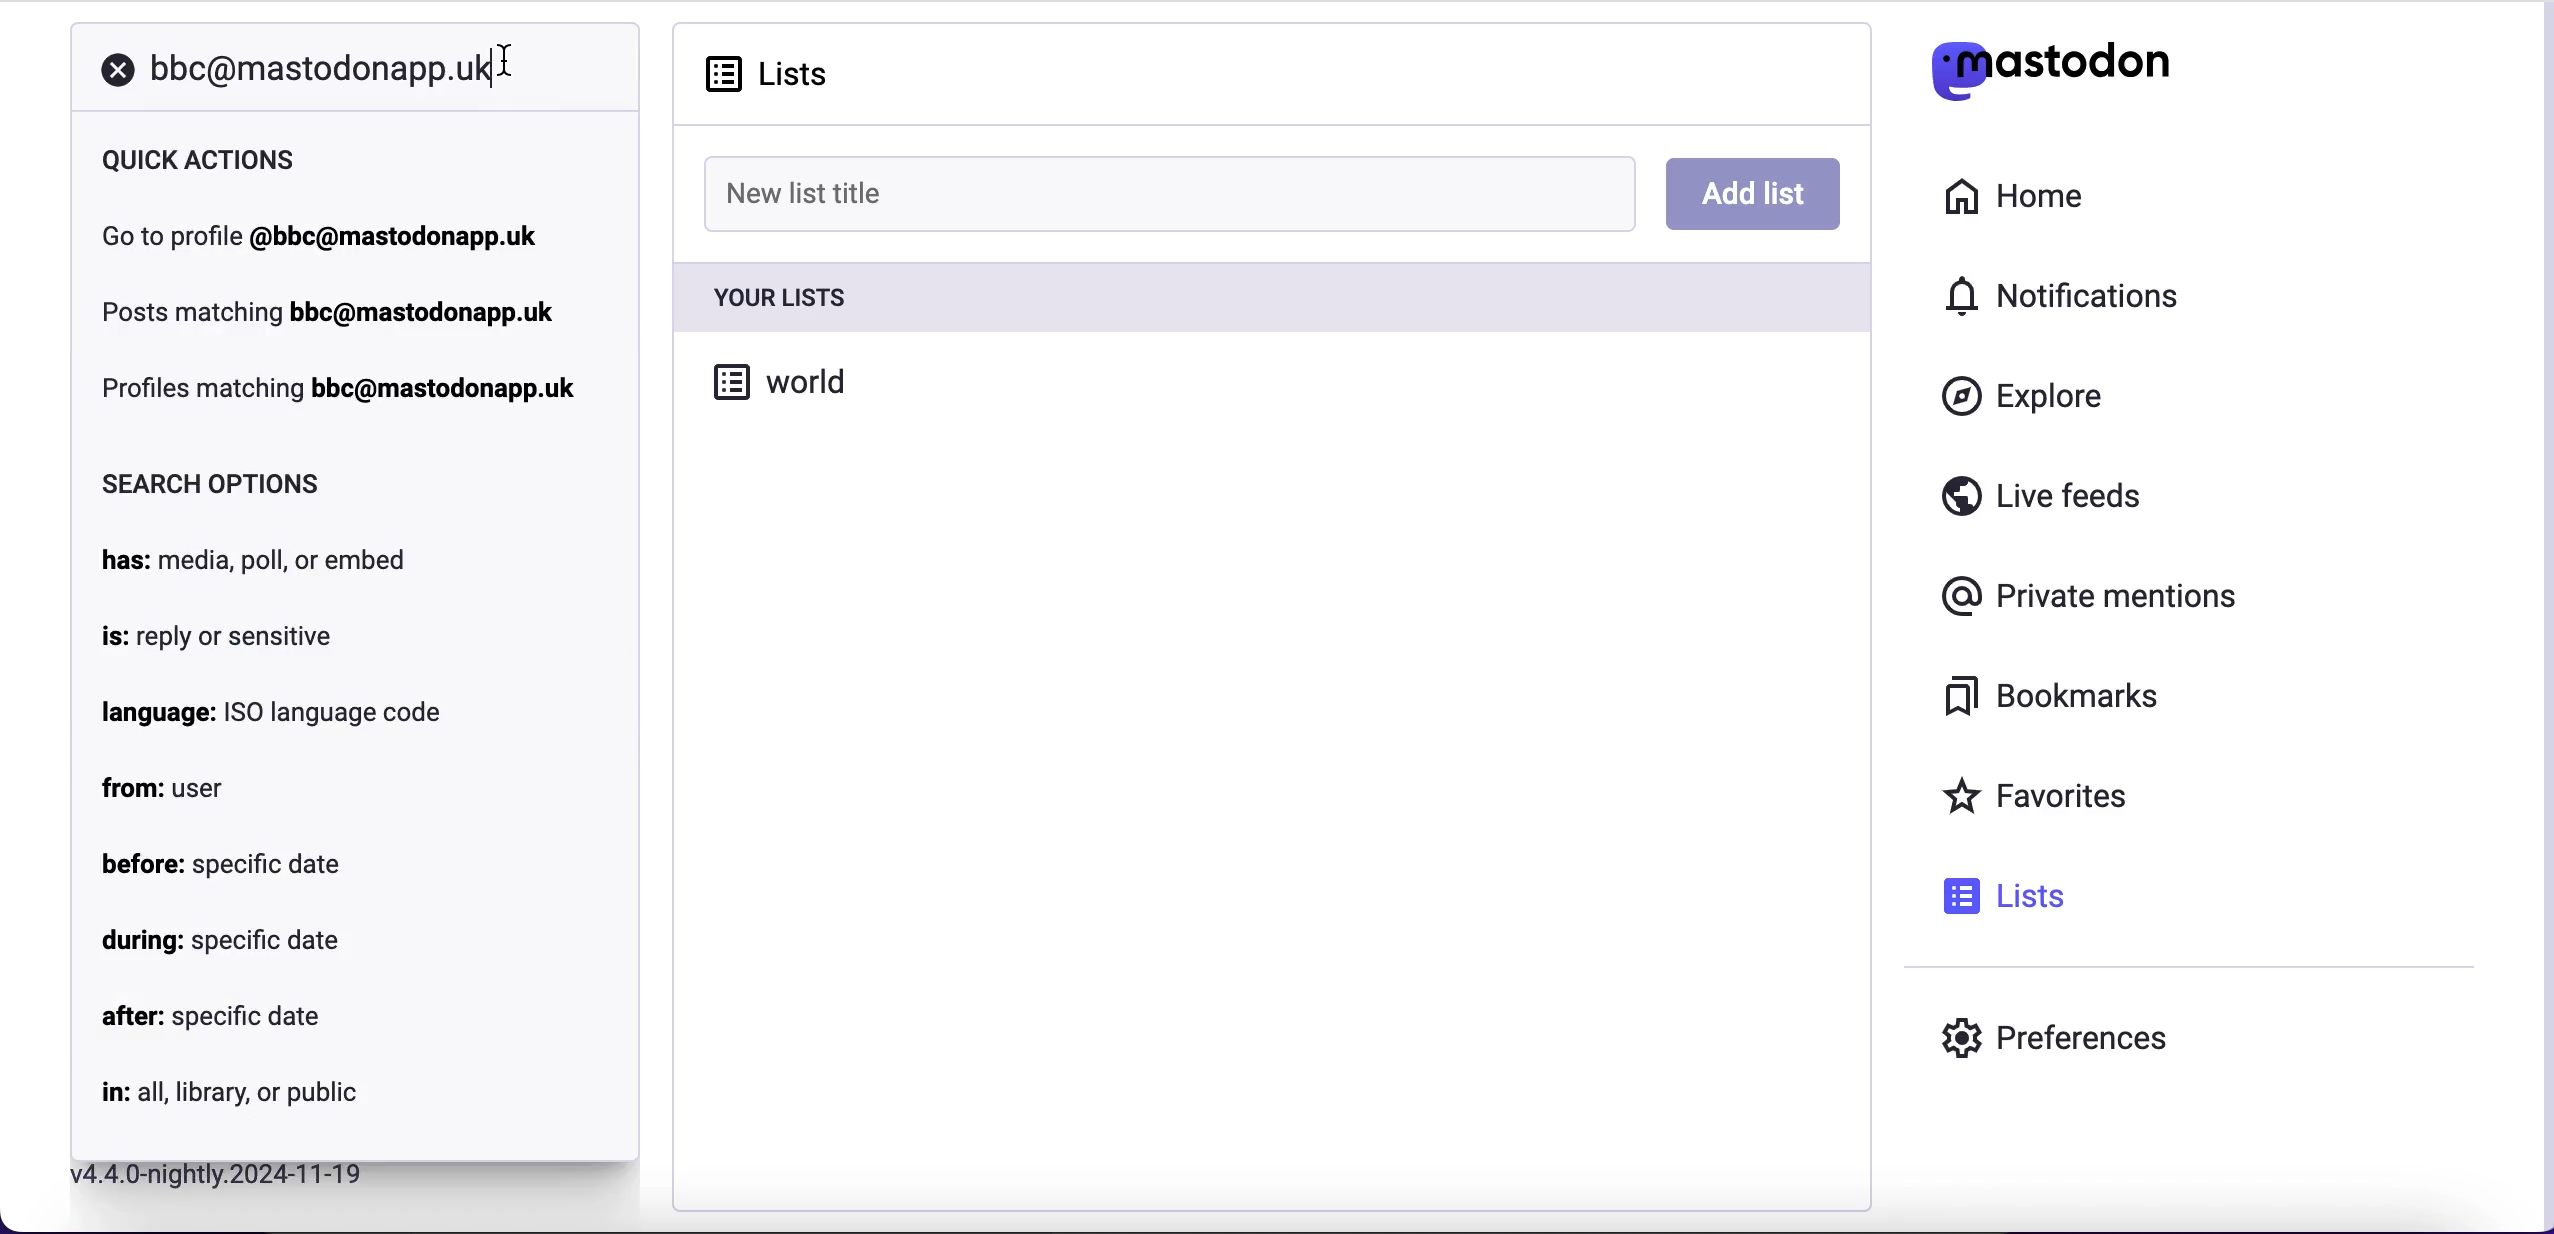 The height and width of the screenshot is (1234, 2554). What do you see at coordinates (220, 943) in the screenshot?
I see `during: specific date` at bounding box center [220, 943].